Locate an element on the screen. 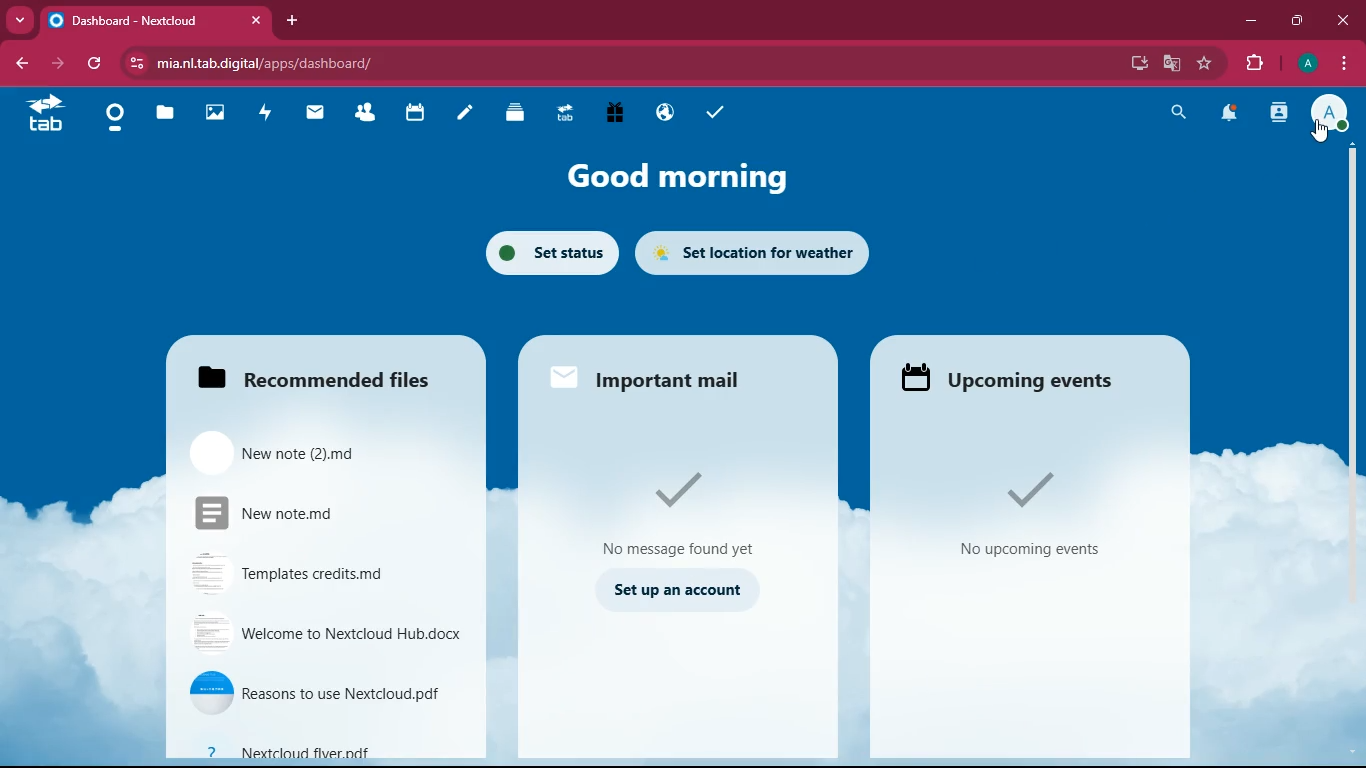 The image size is (1366, 768). tab is located at coordinates (563, 113).